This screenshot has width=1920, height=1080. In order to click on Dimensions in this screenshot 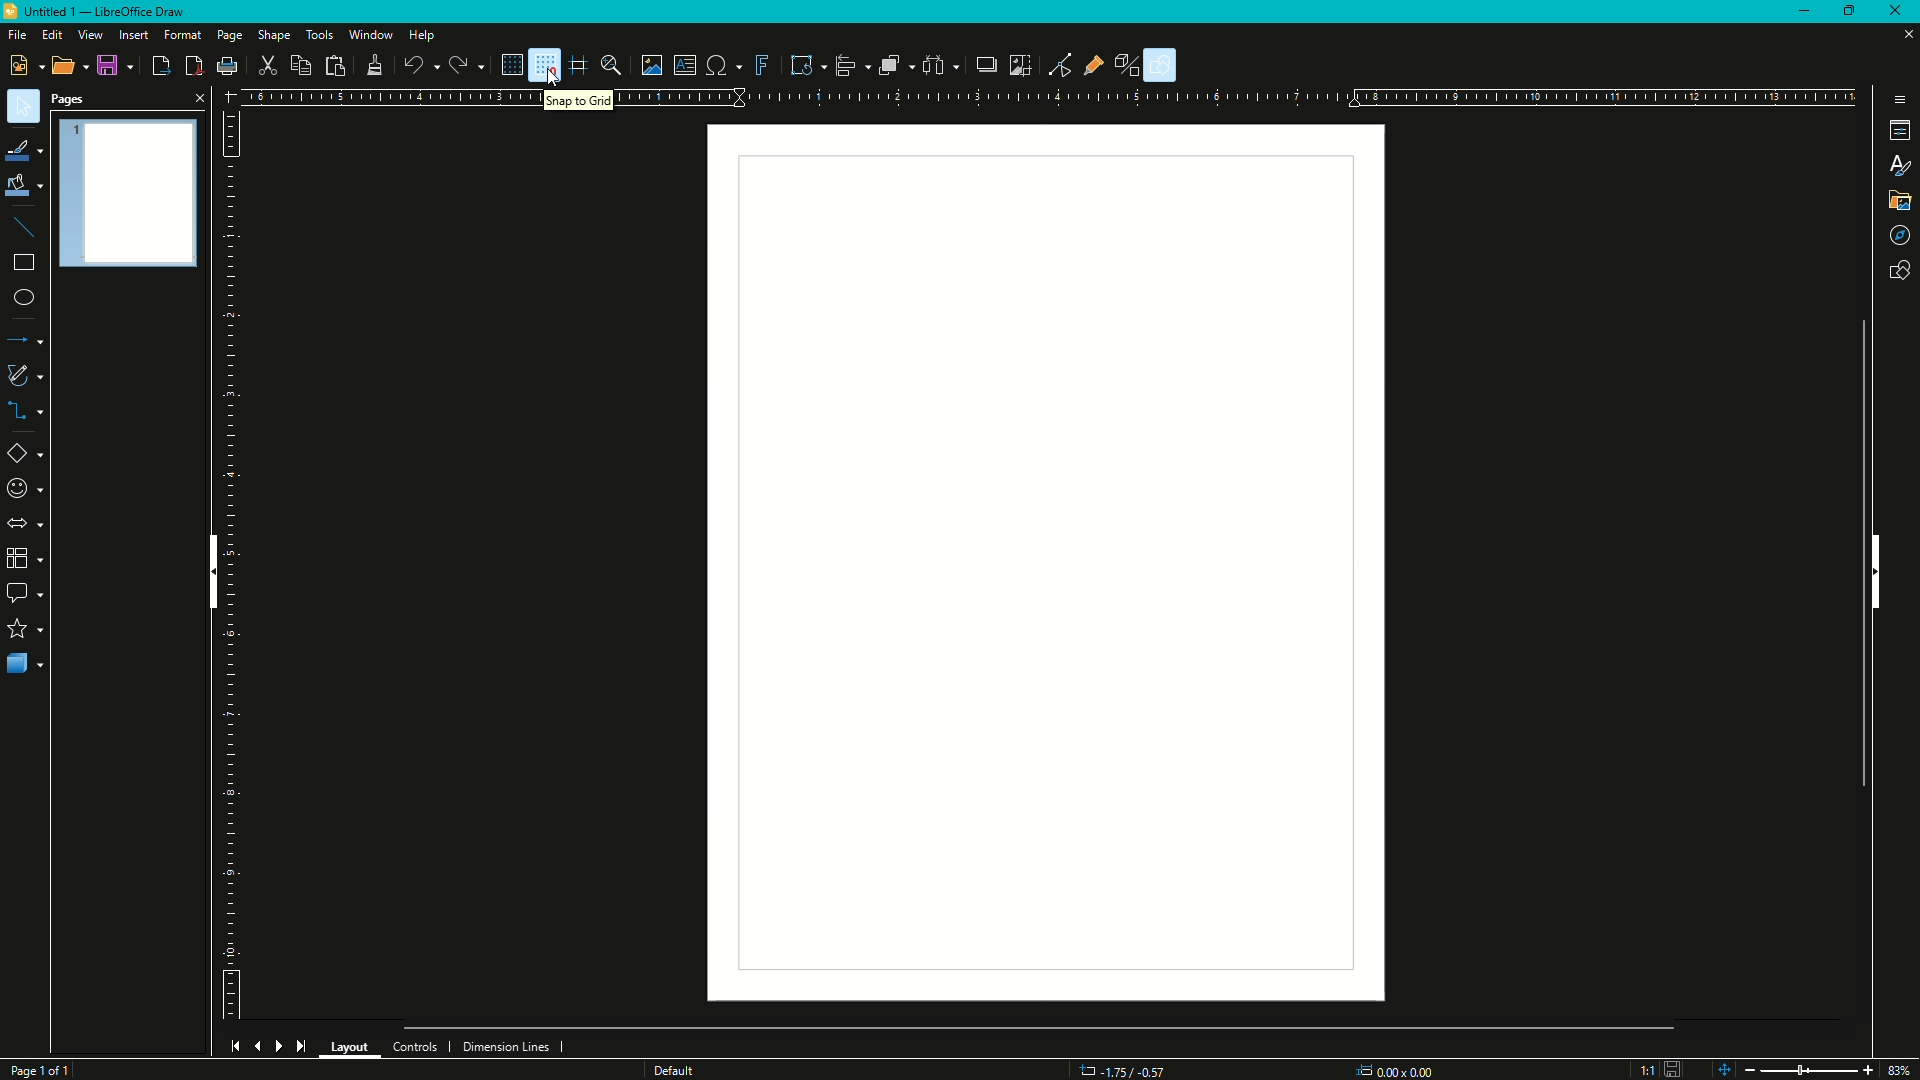, I will do `click(1399, 1065)`.